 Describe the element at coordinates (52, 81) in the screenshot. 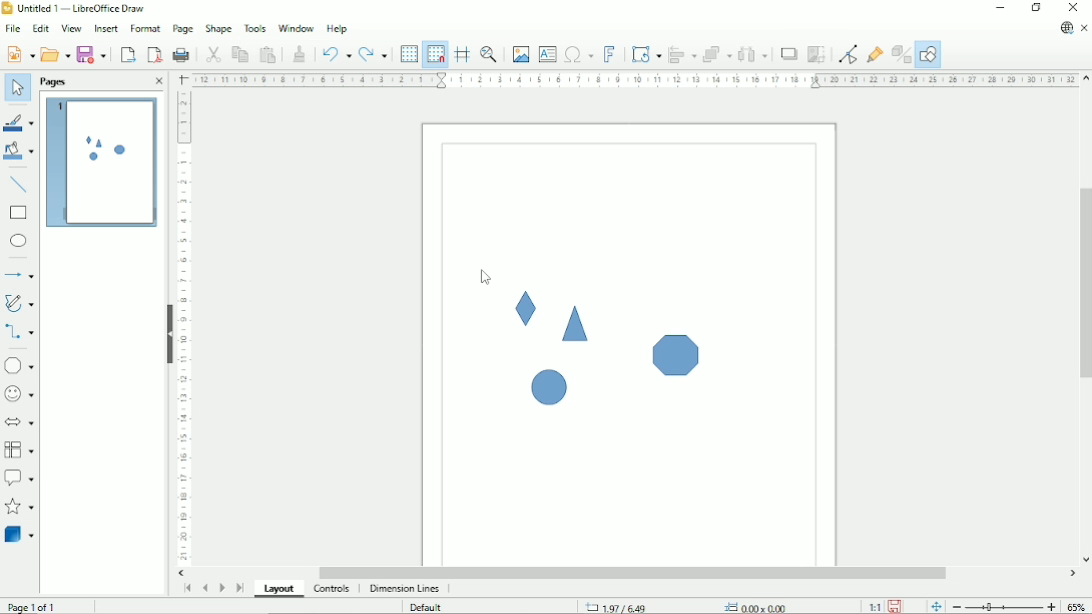

I see `Pages` at that location.